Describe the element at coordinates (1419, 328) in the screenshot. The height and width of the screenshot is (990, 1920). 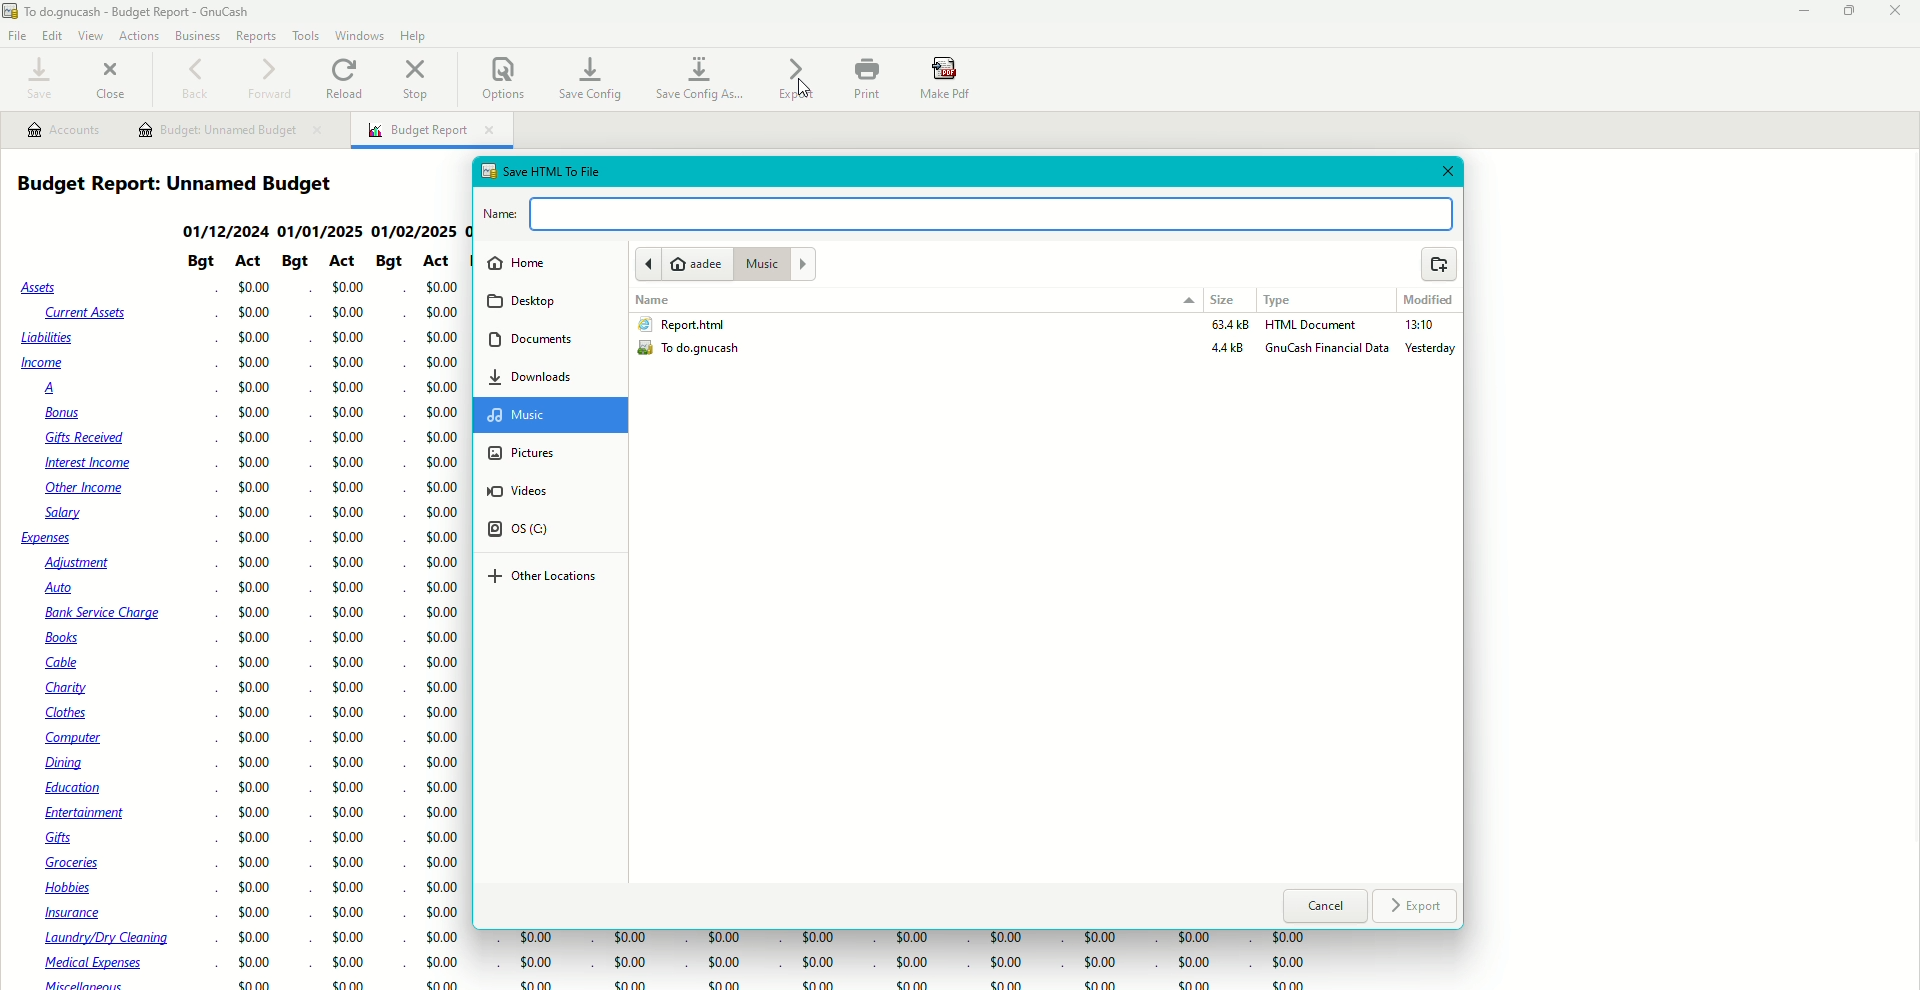
I see `Time` at that location.